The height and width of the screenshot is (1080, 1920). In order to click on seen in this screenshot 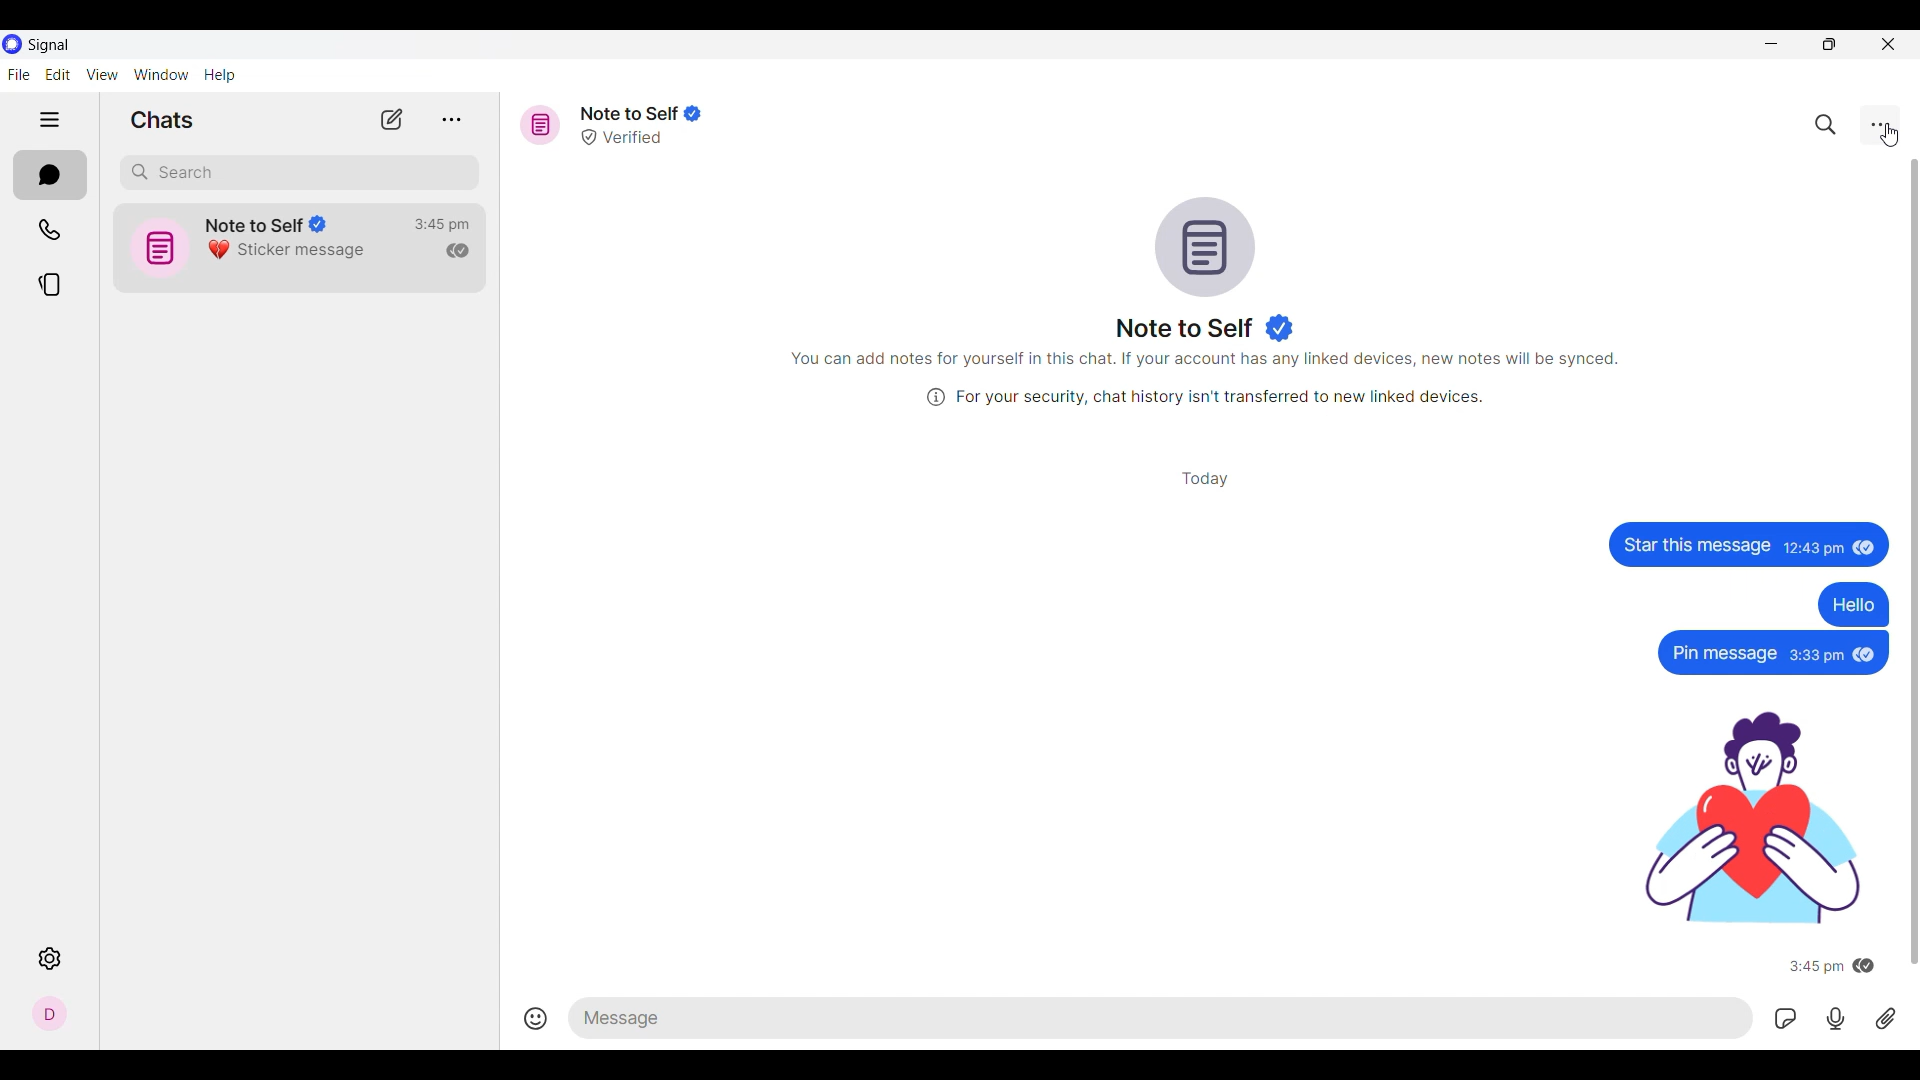, I will do `click(1866, 967)`.